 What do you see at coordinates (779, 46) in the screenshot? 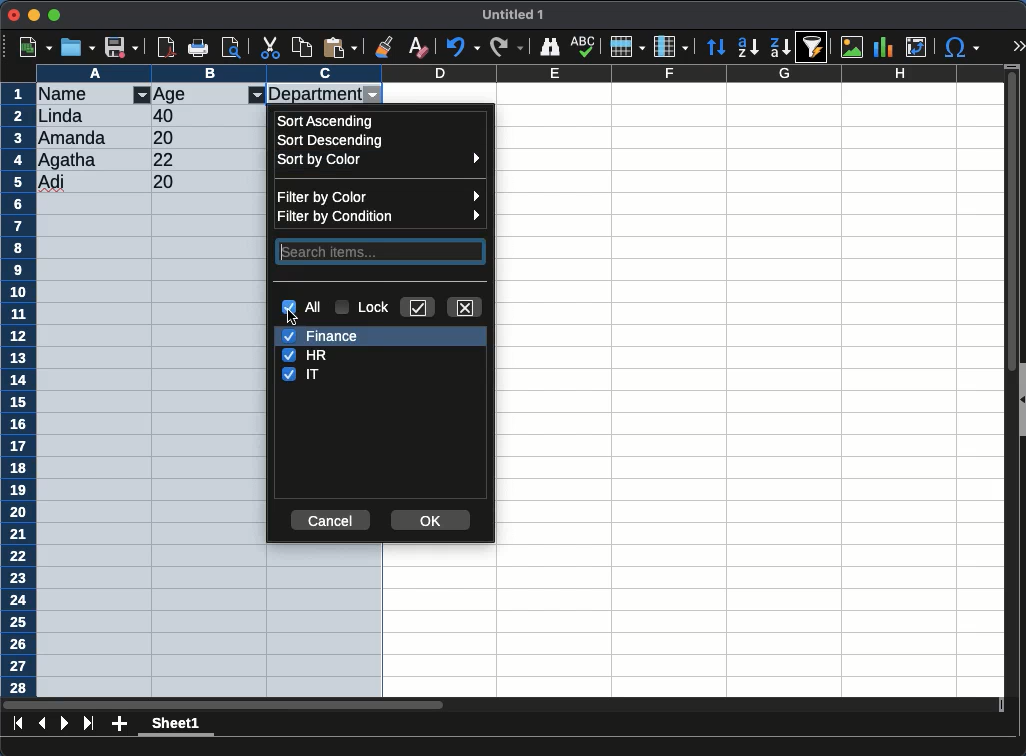
I see `descending` at bounding box center [779, 46].